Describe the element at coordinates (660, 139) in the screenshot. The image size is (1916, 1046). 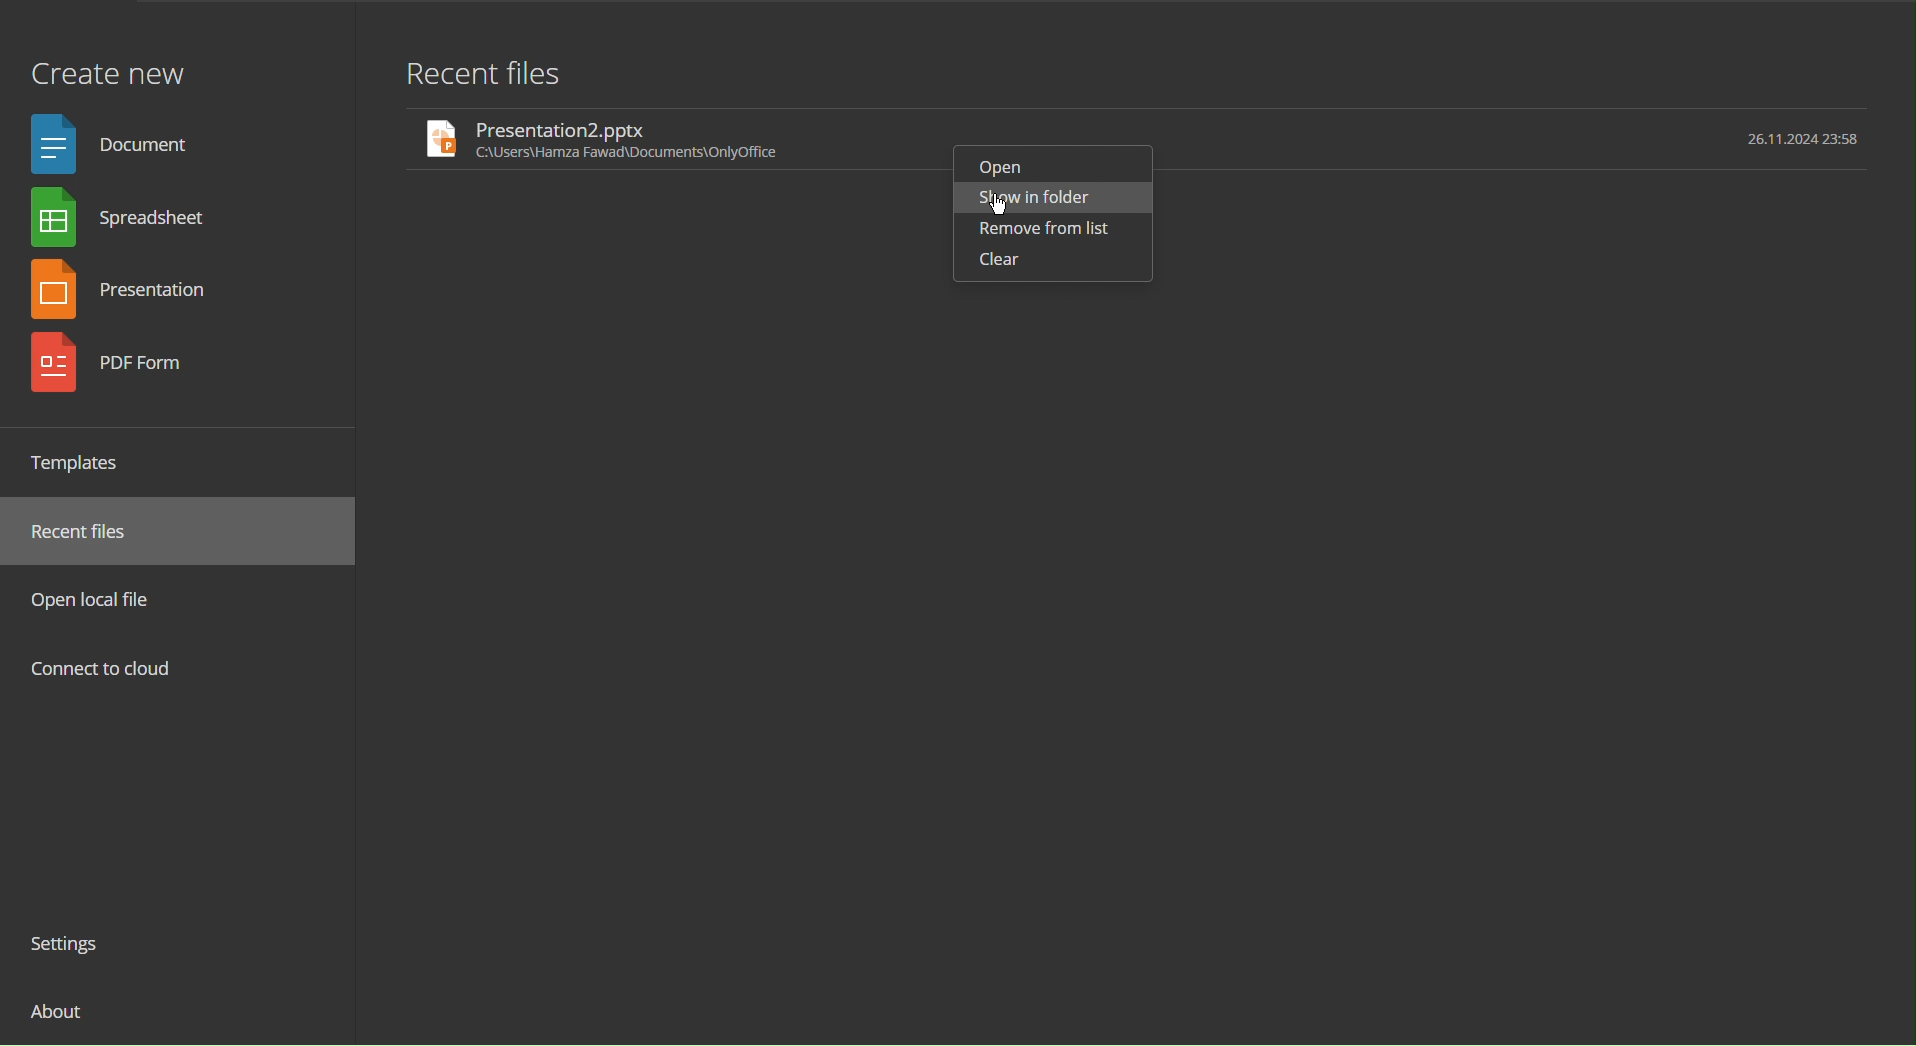
I see `Presentation 2` at that location.